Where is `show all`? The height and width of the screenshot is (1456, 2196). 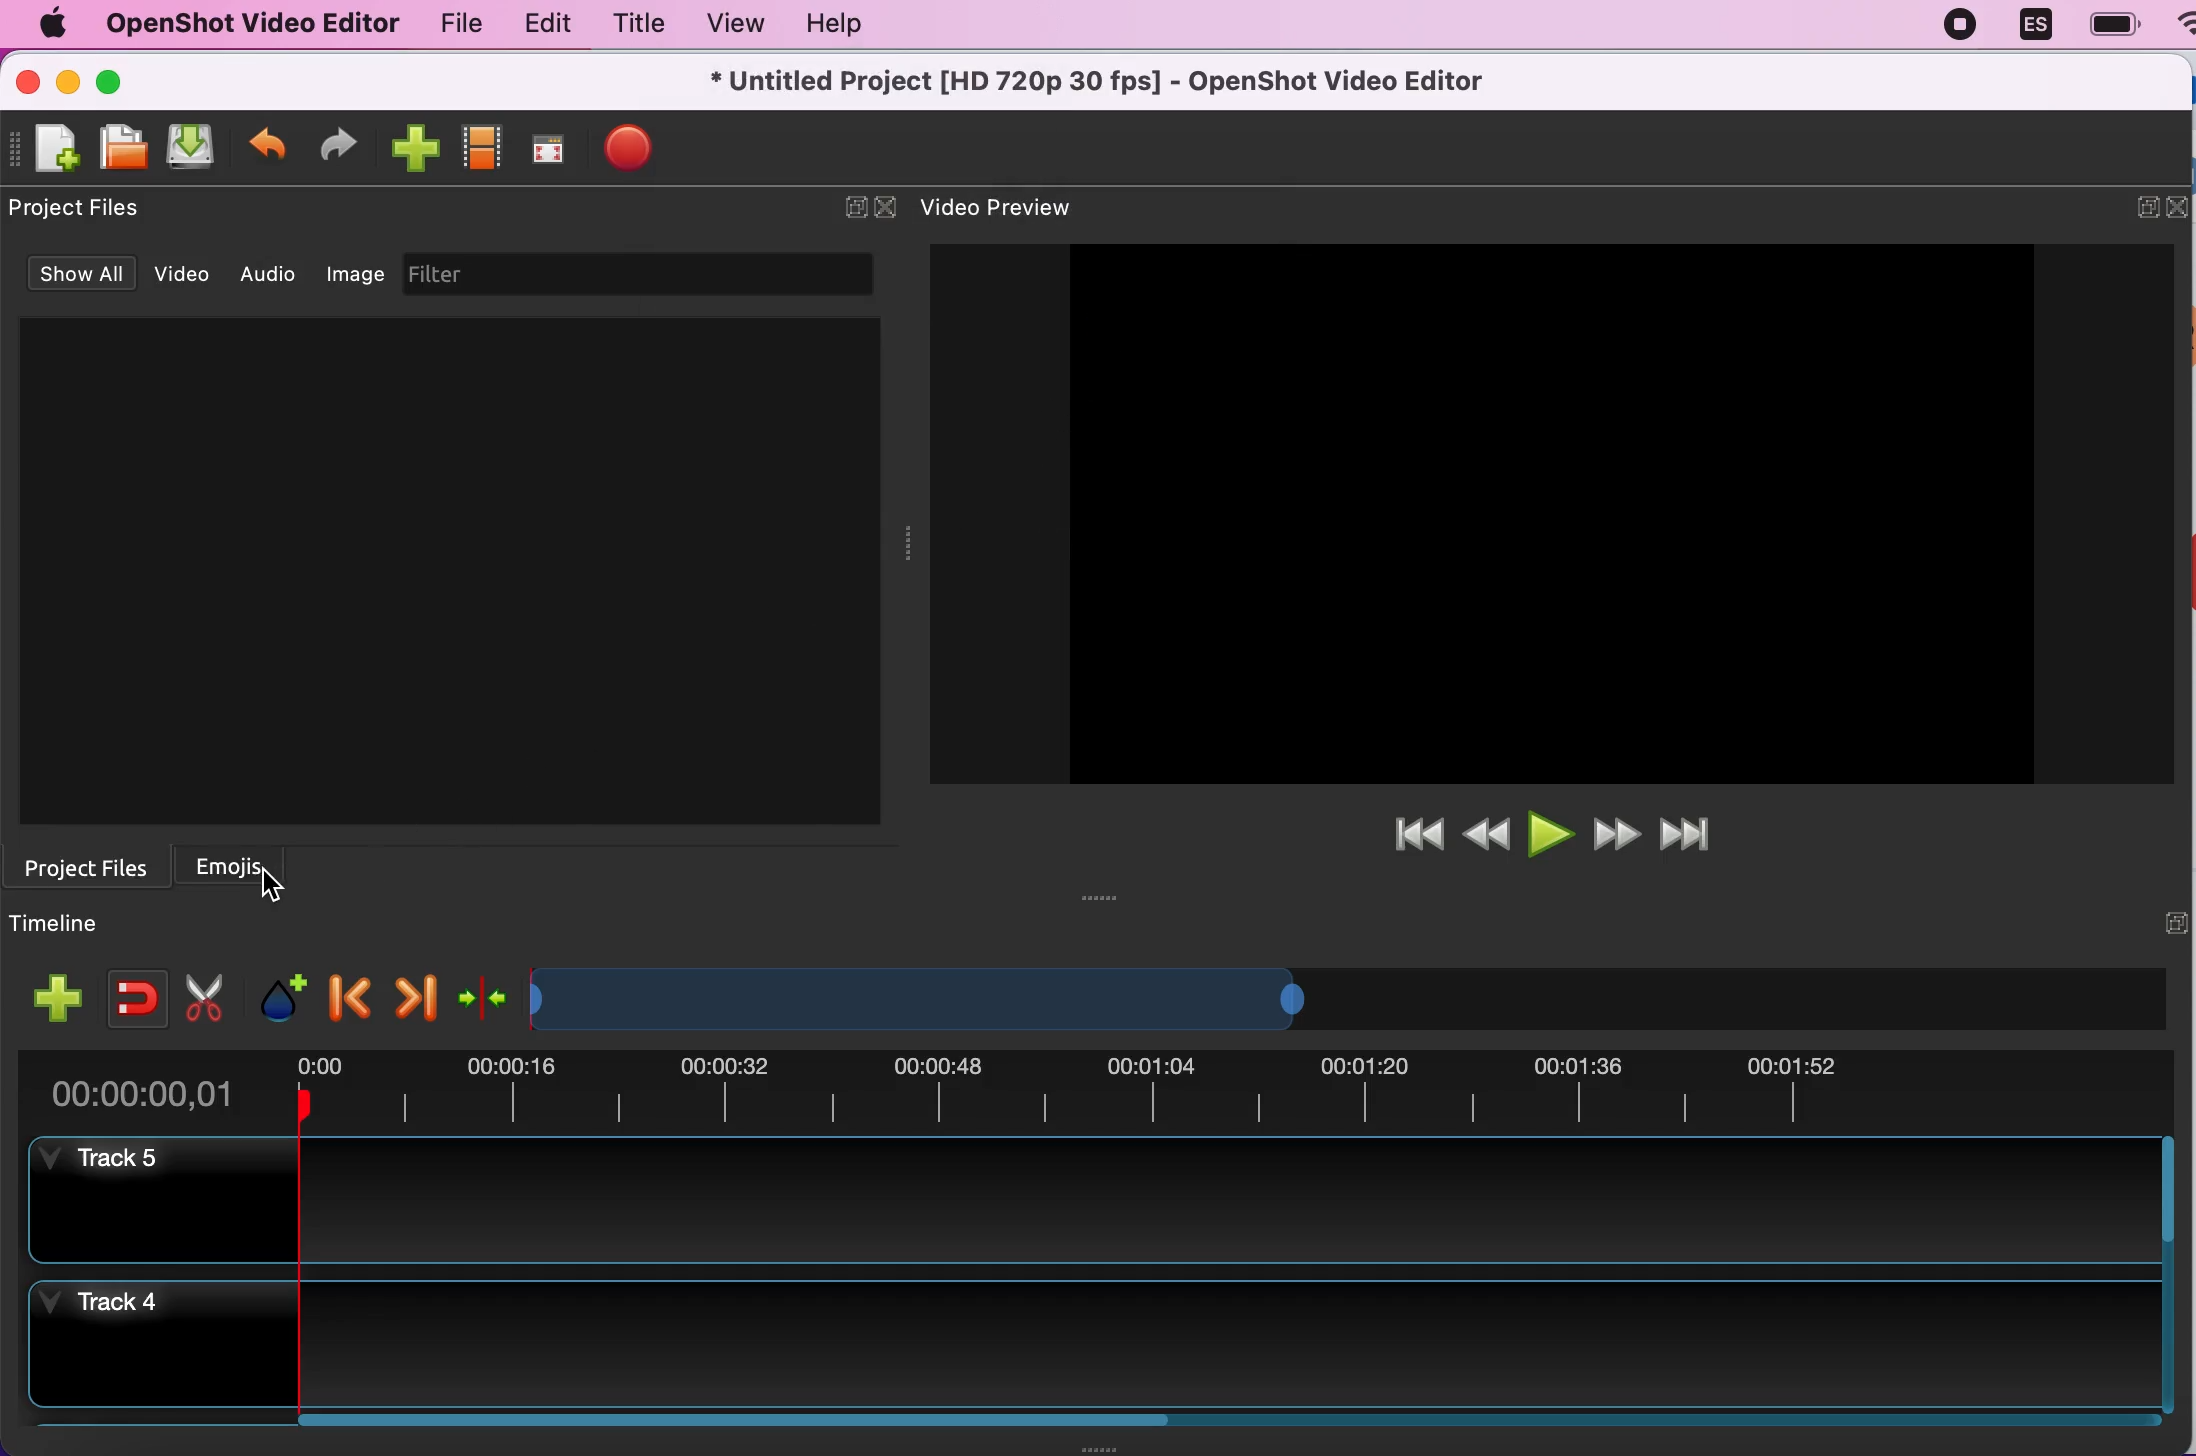 show all is located at coordinates (85, 276).